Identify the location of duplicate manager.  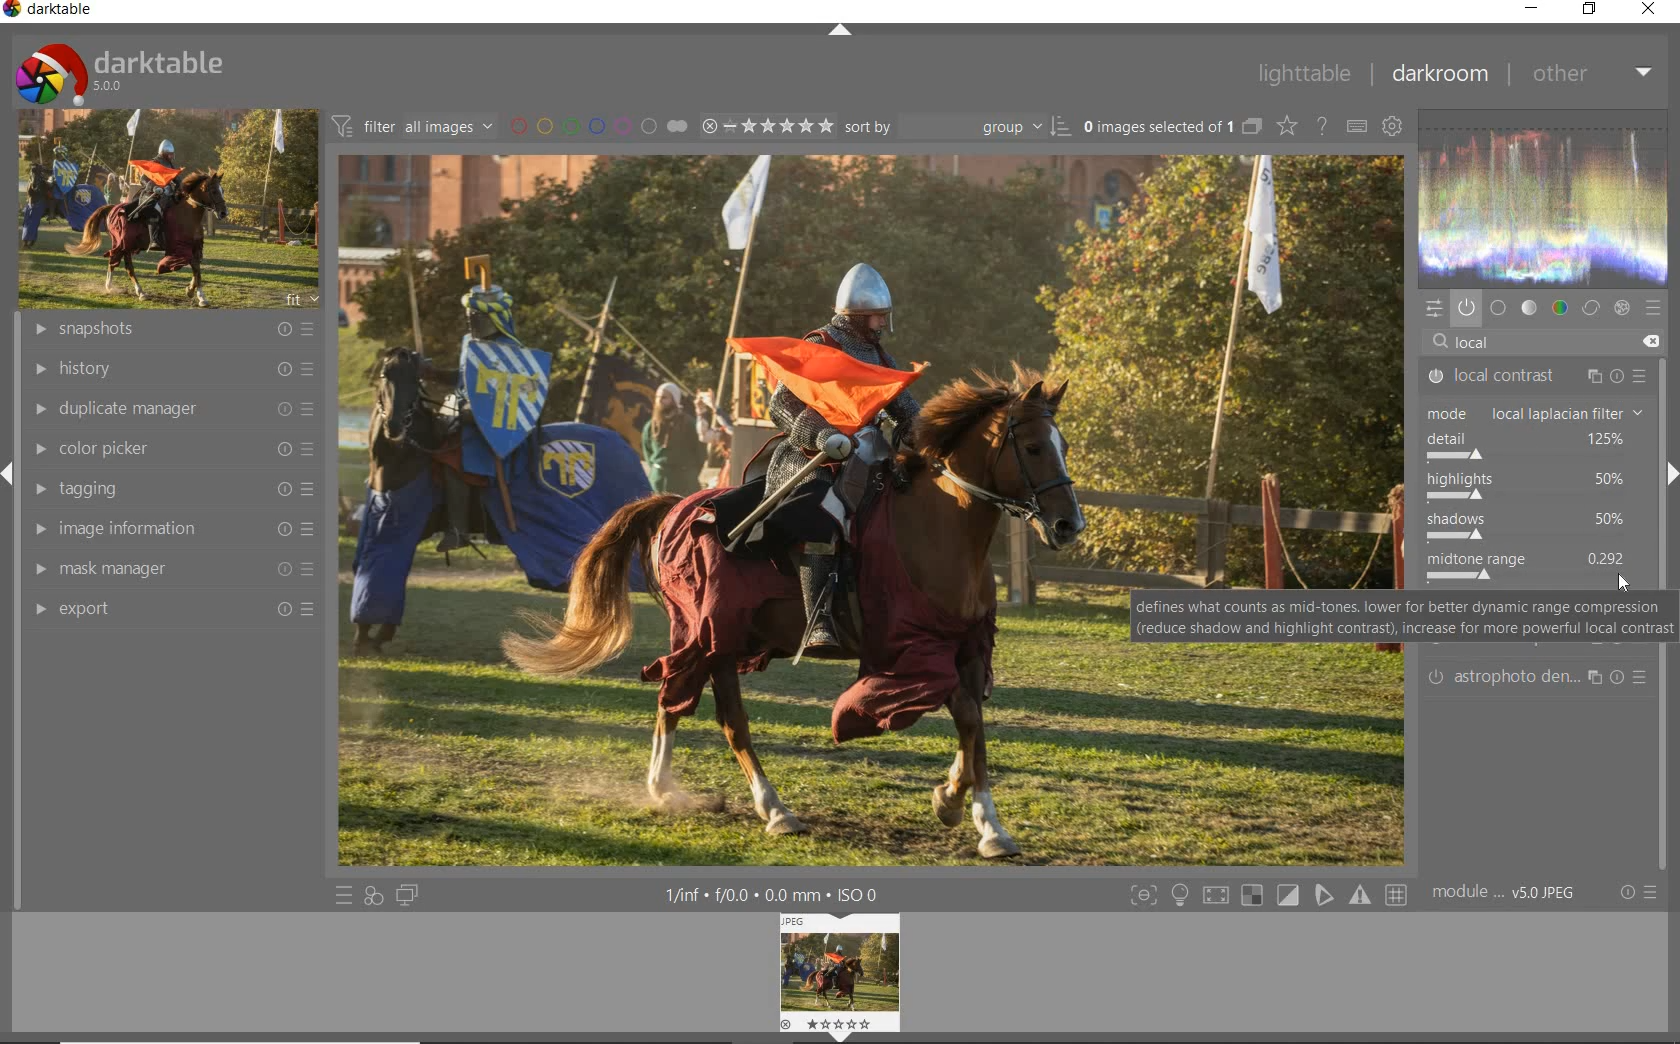
(168, 410).